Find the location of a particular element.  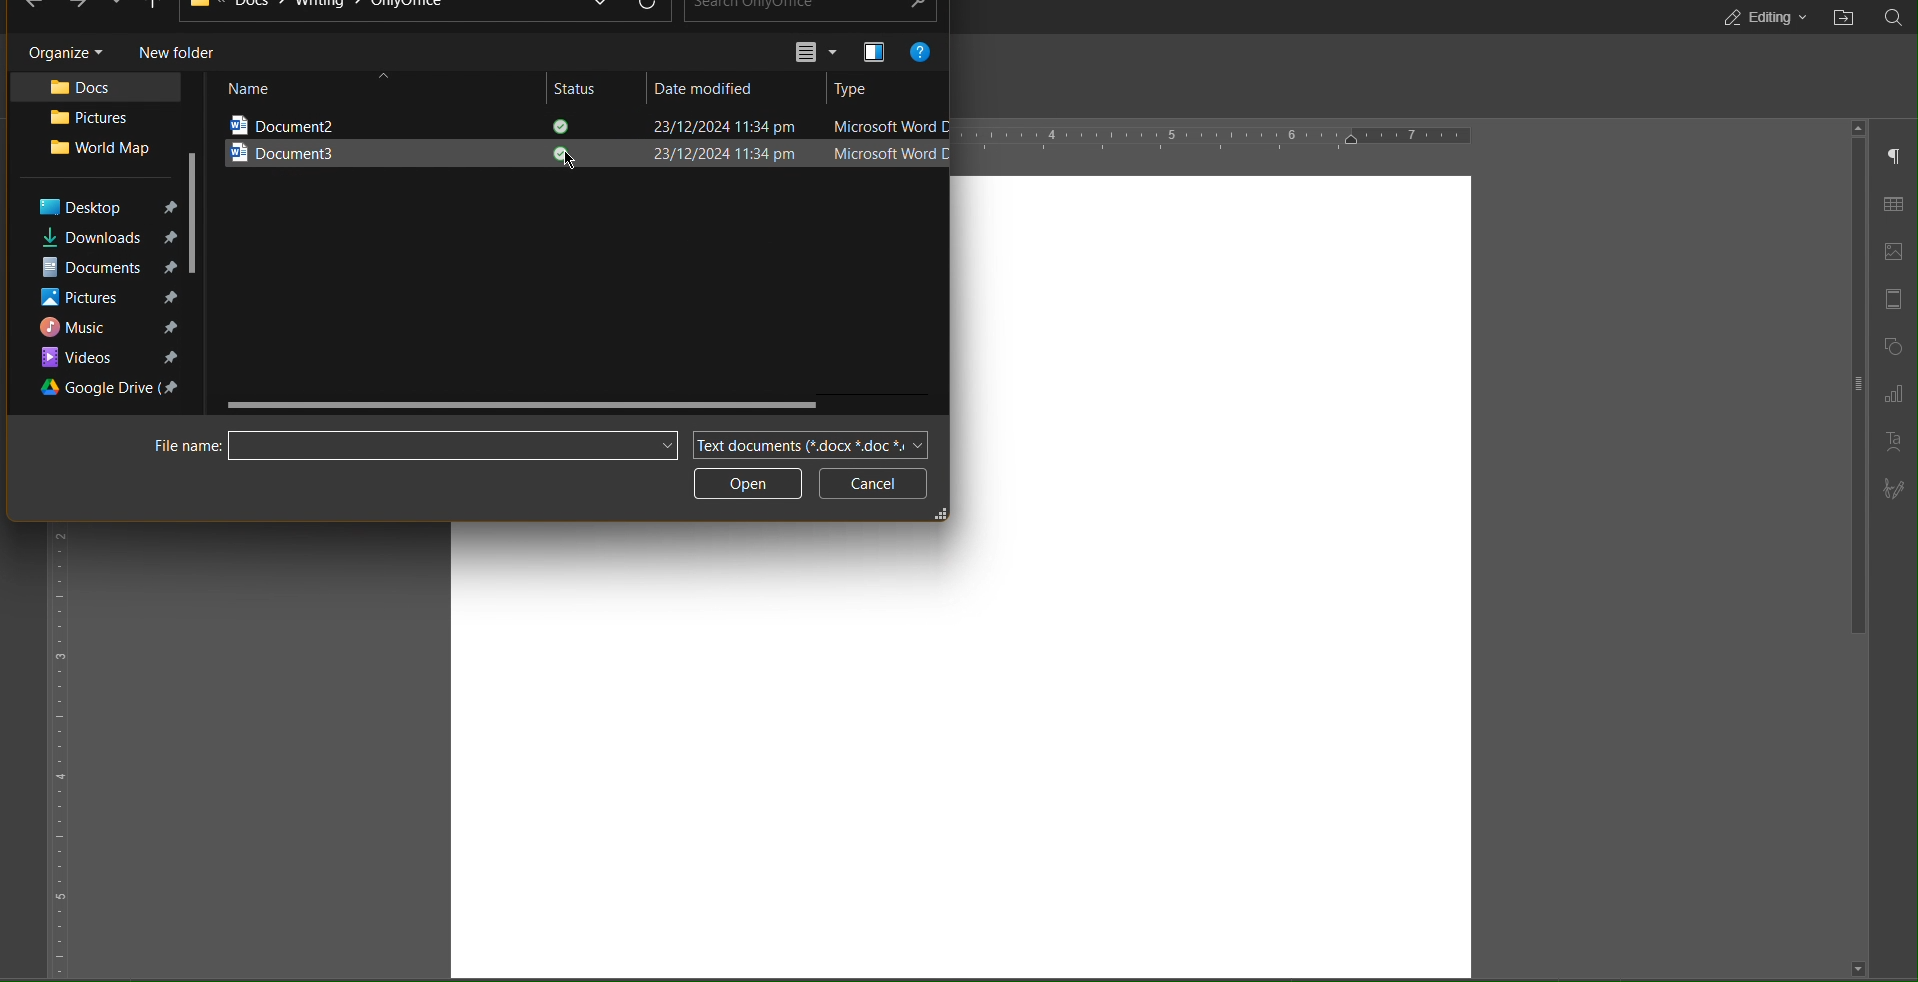

Open File Location is located at coordinates (1842, 18).